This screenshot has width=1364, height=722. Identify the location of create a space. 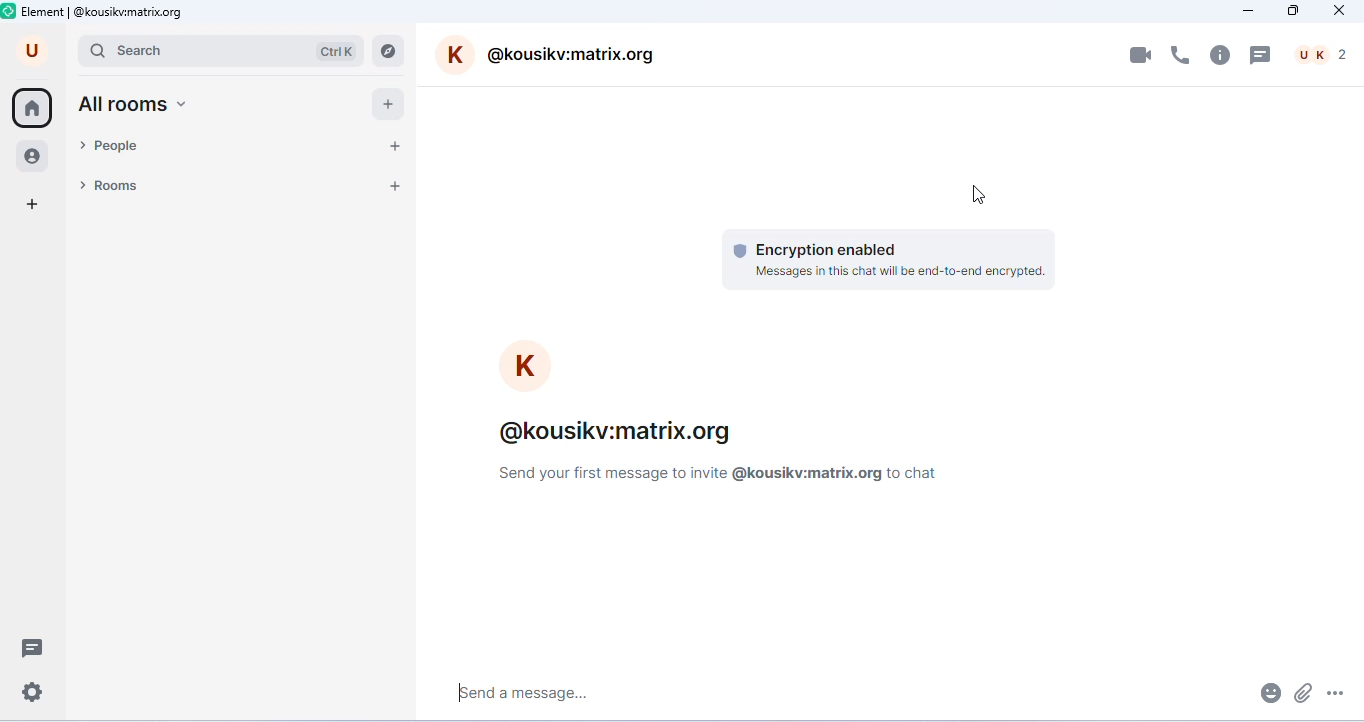
(33, 206).